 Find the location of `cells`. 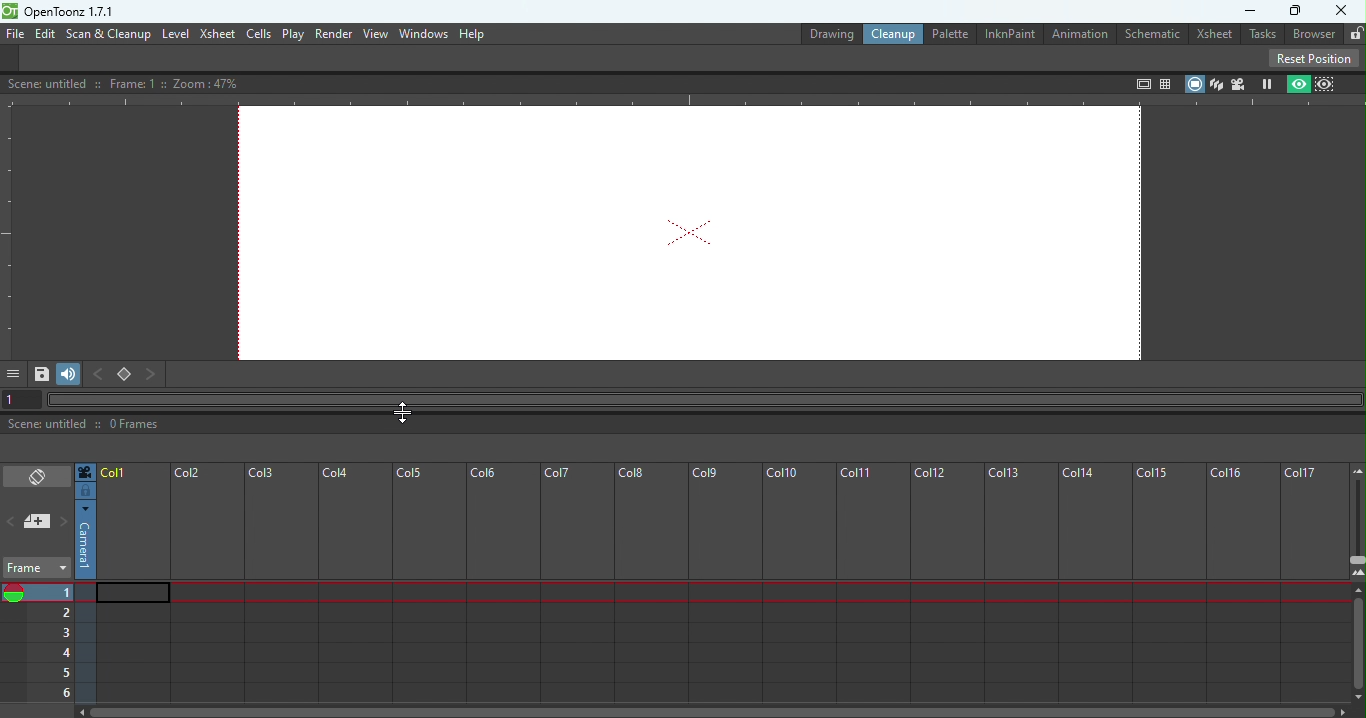

cells is located at coordinates (258, 34).